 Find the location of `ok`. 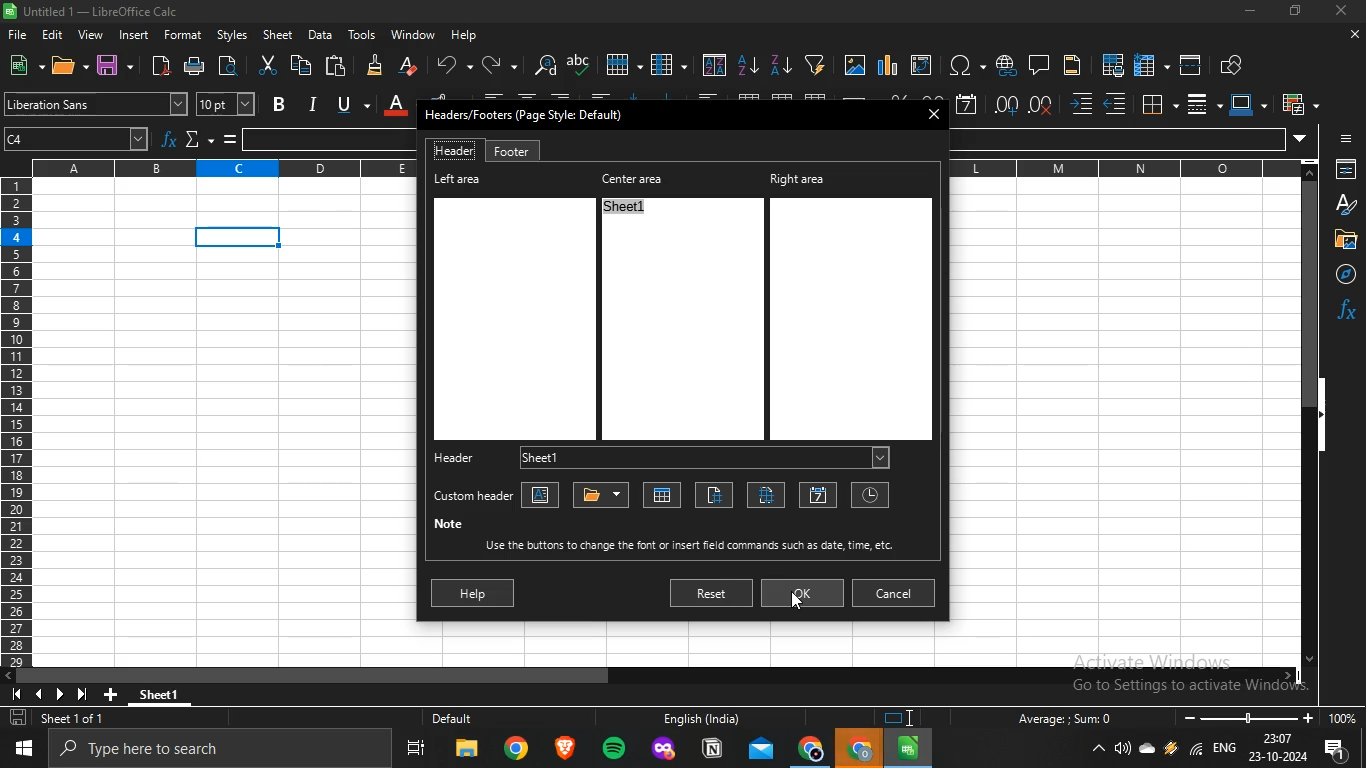

ok is located at coordinates (807, 592).